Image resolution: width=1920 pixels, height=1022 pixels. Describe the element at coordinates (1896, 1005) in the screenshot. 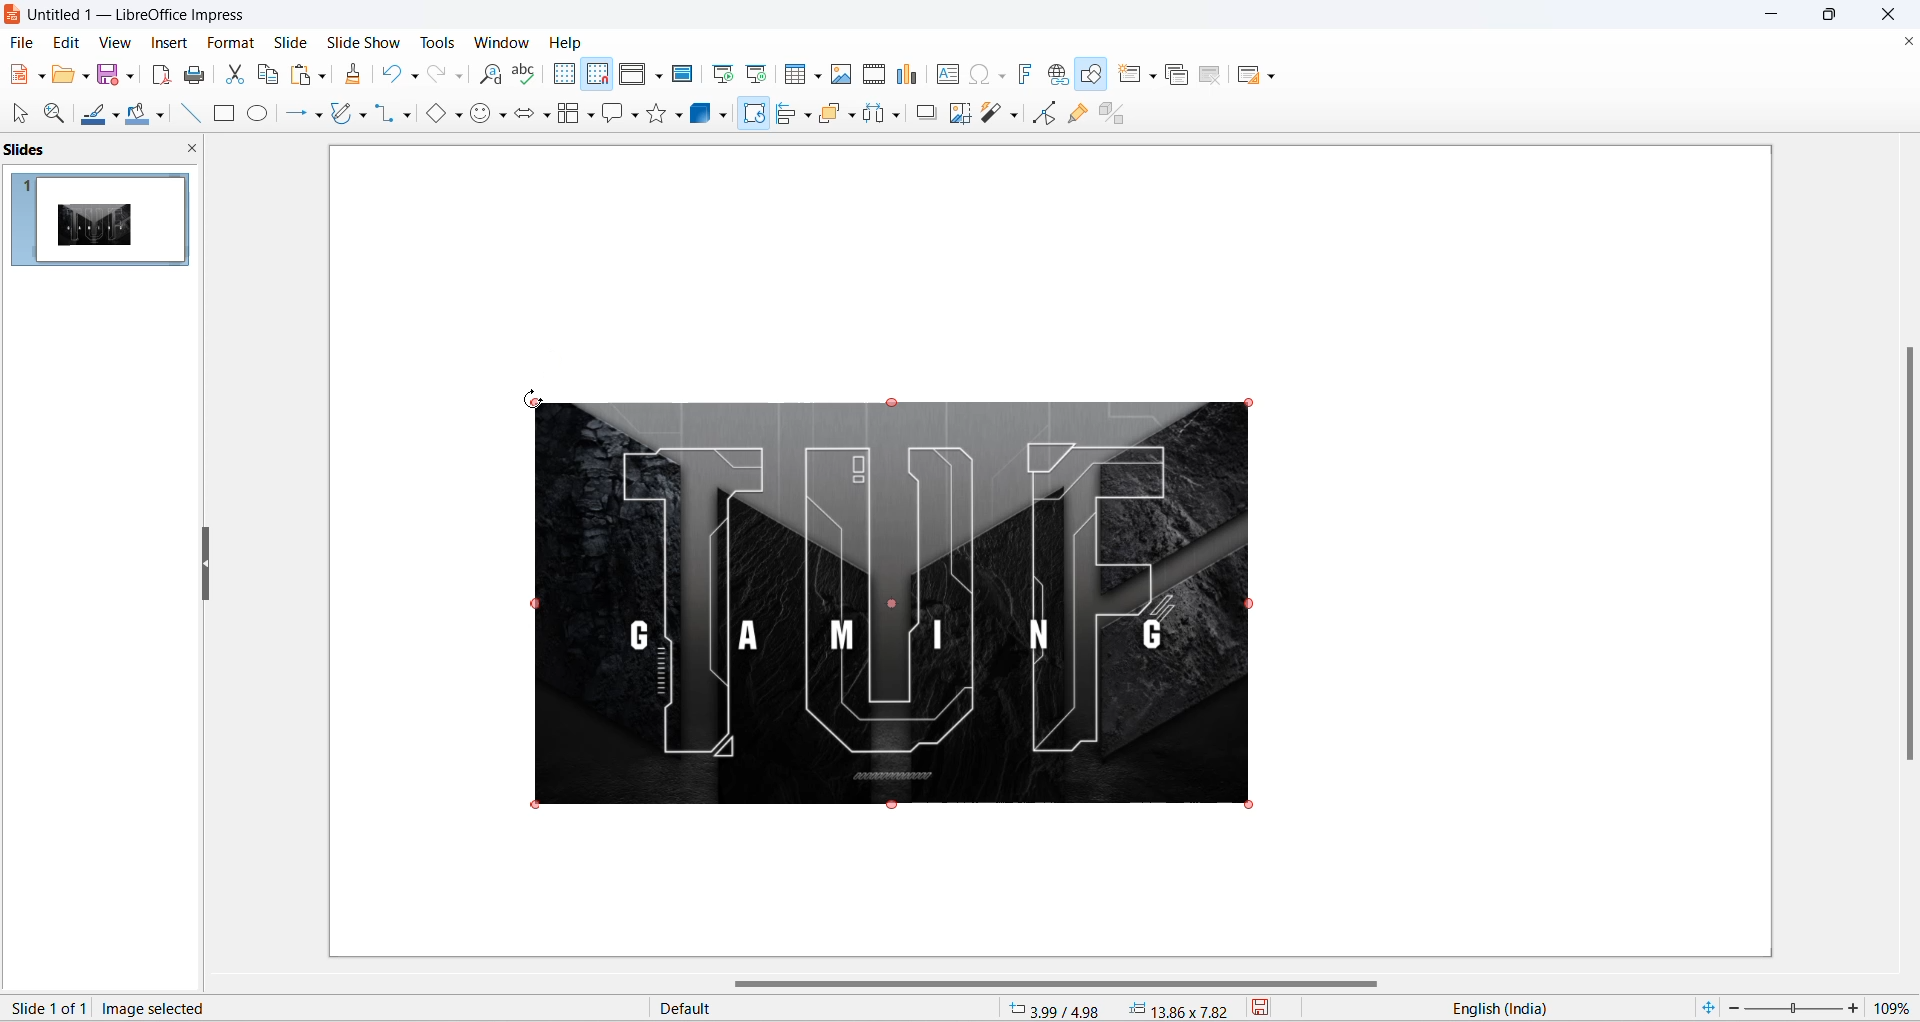

I see `zoom percentage` at that location.